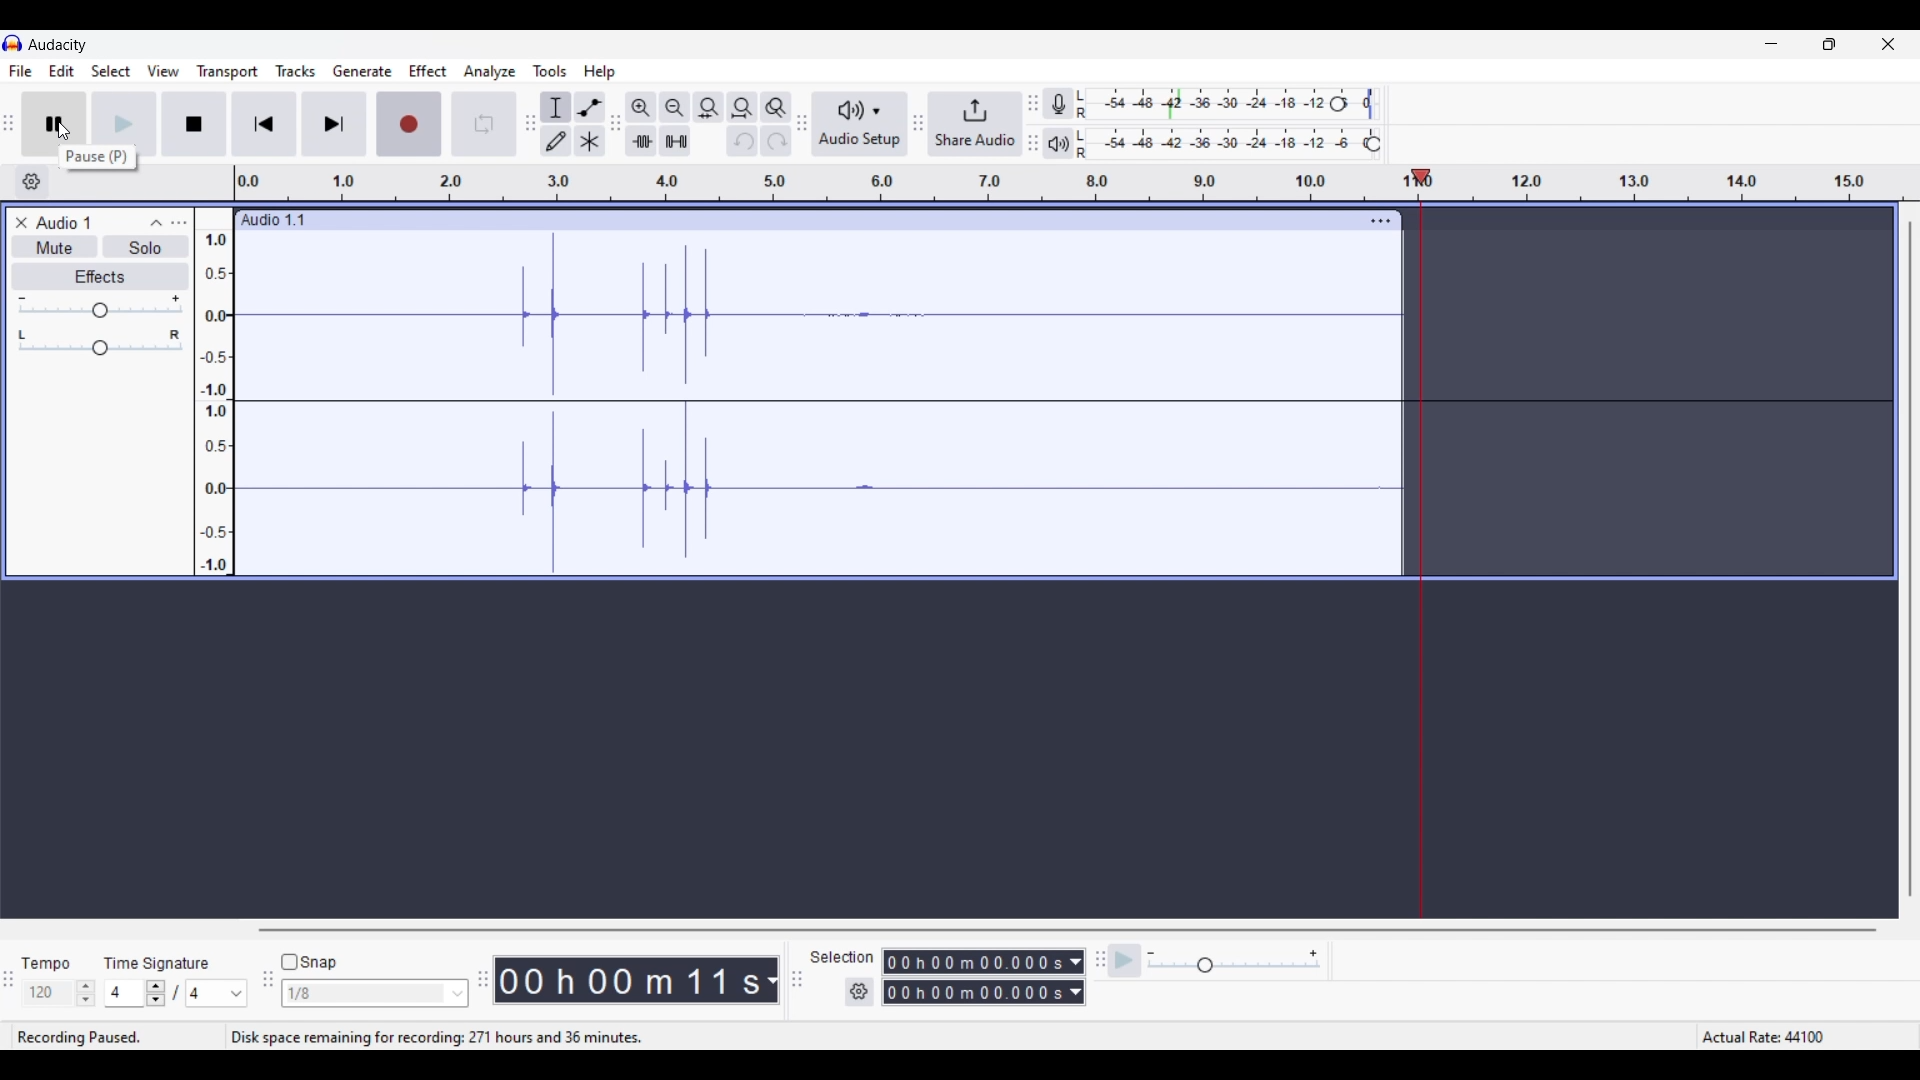  I want to click on Measurement for selection duration, so click(1076, 977).